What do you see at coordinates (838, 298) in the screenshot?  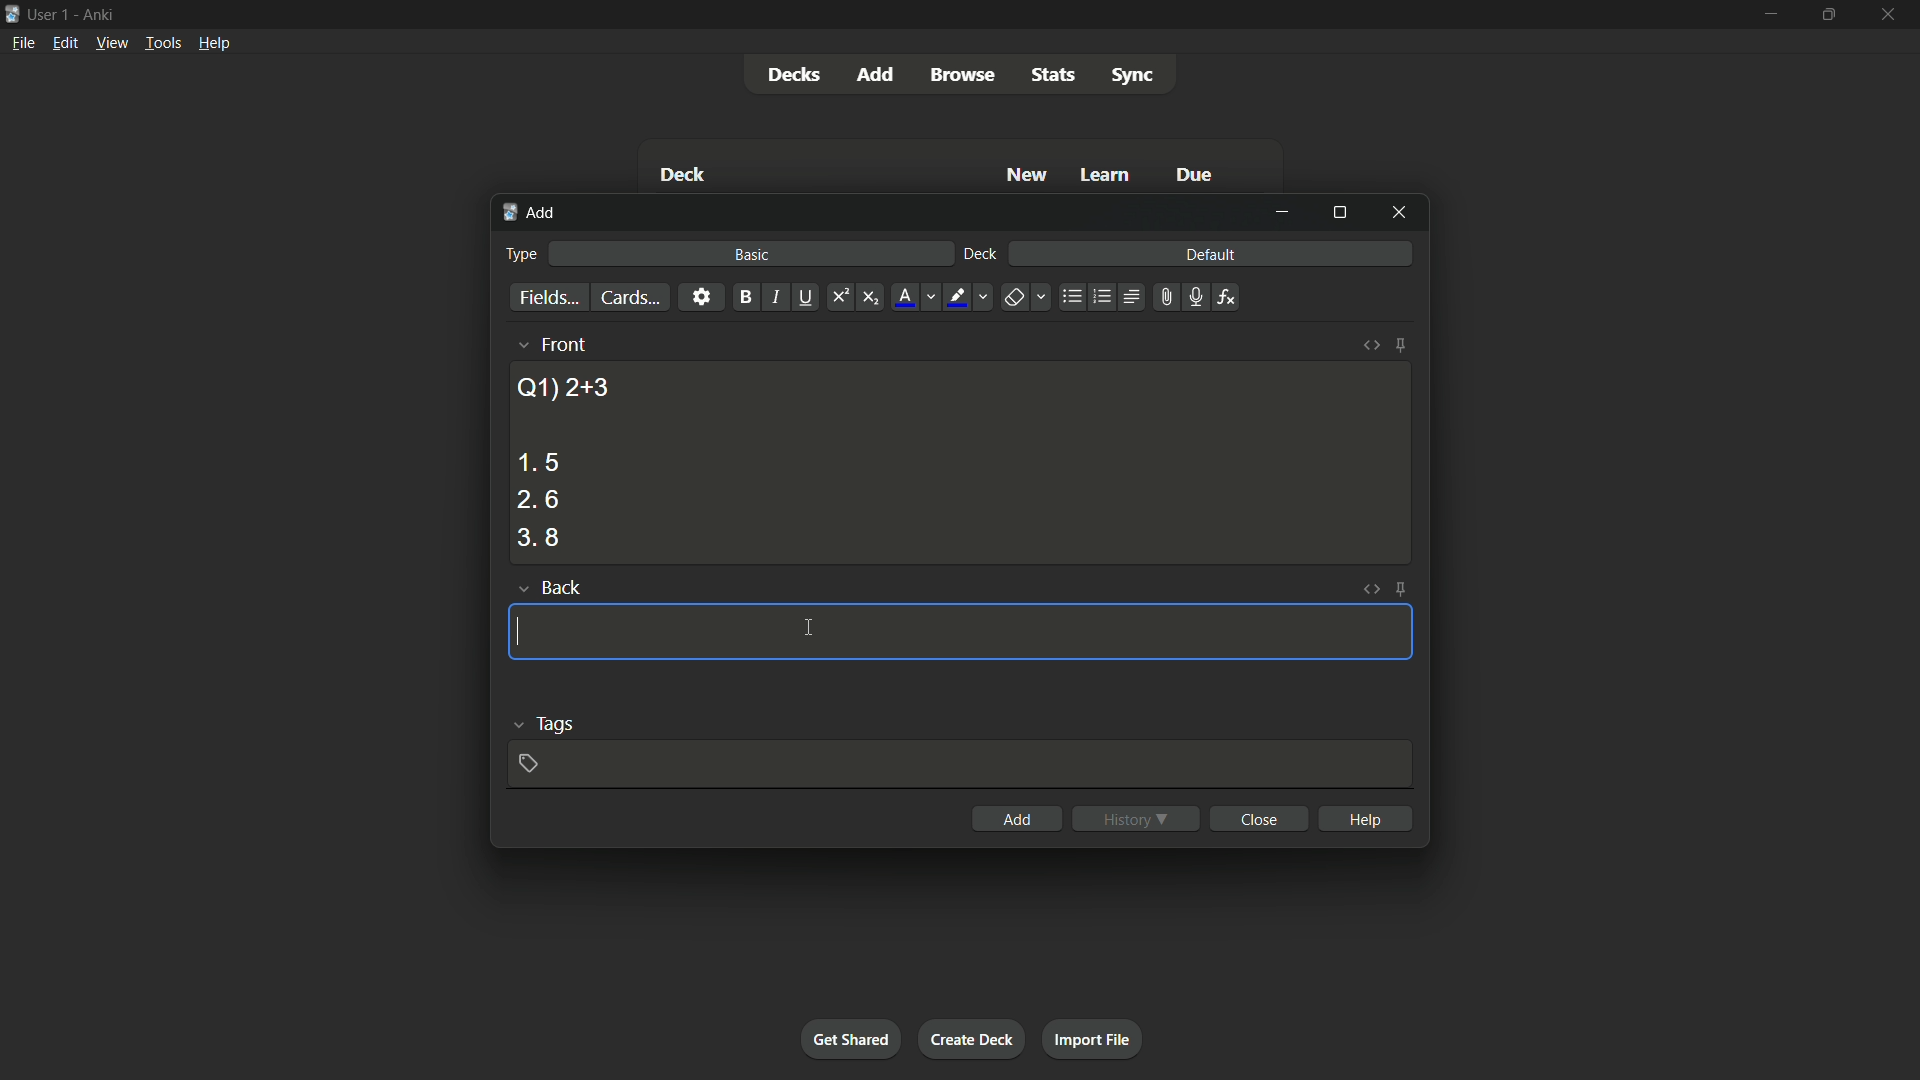 I see `supercript` at bounding box center [838, 298].